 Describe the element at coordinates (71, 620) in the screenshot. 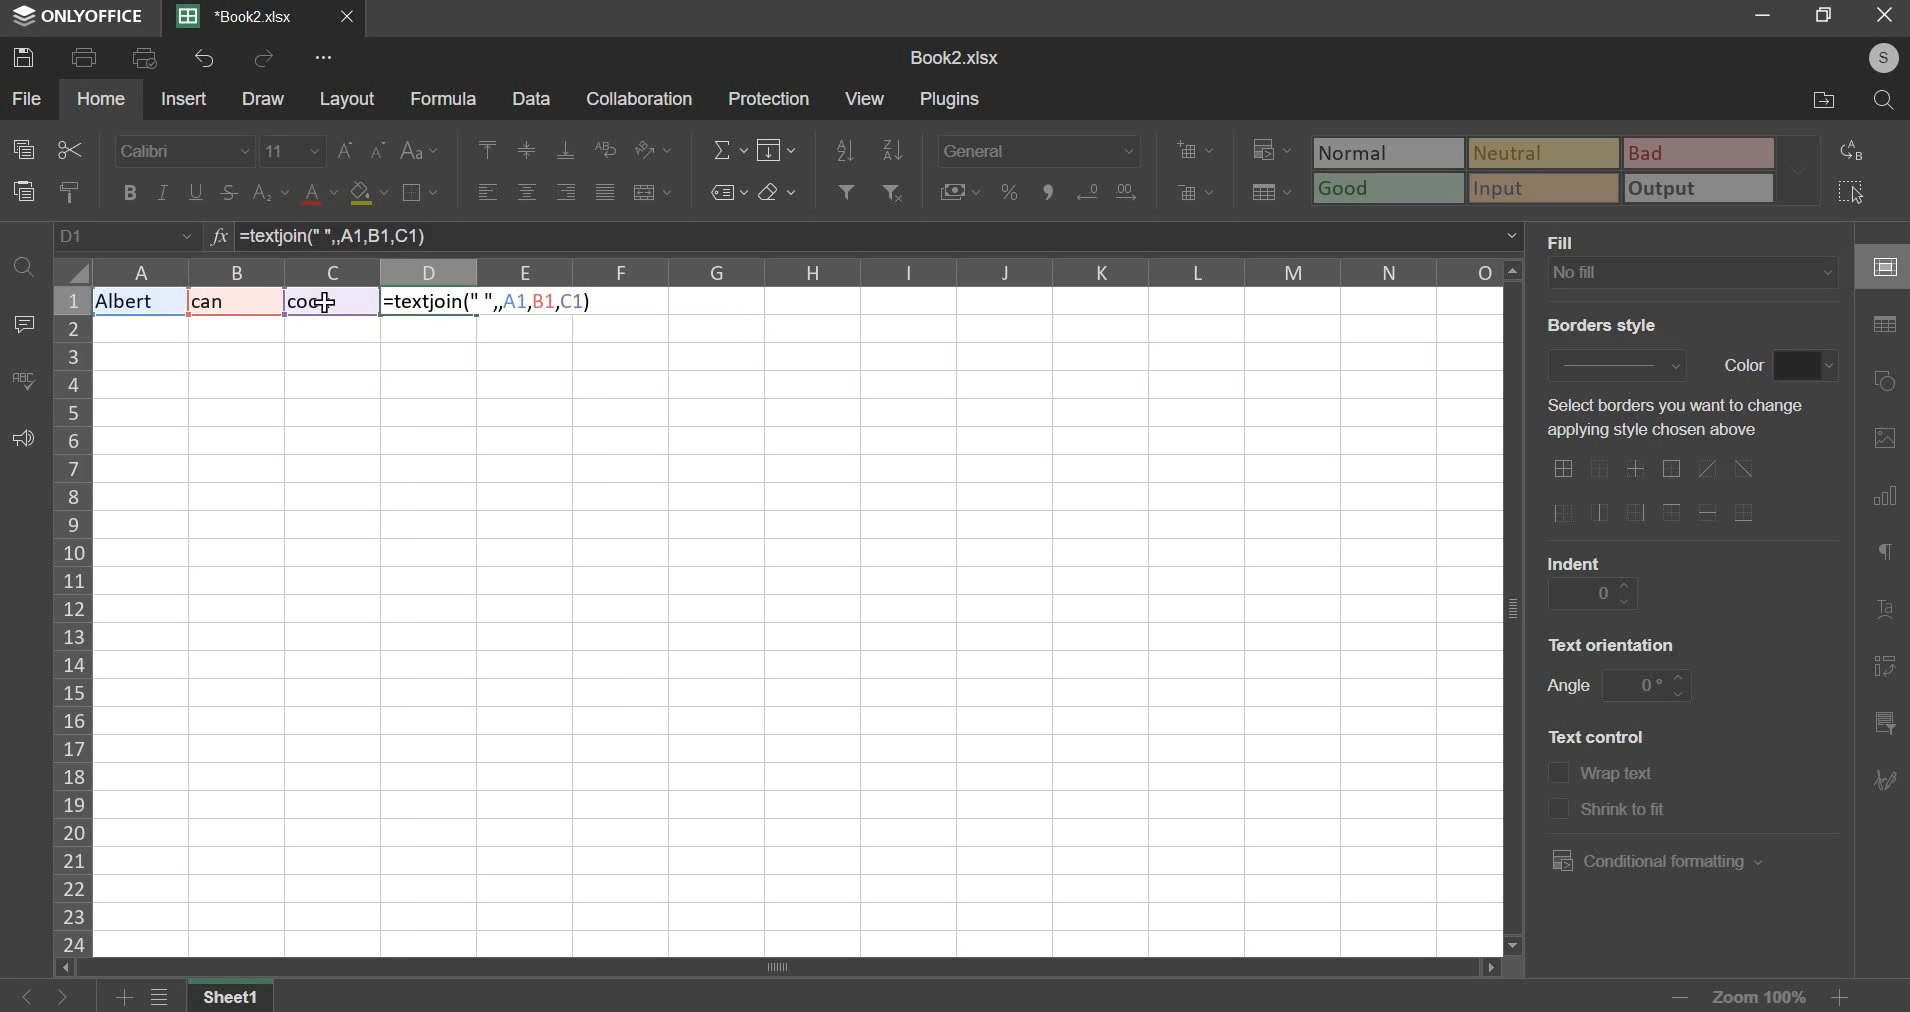

I see `column` at that location.